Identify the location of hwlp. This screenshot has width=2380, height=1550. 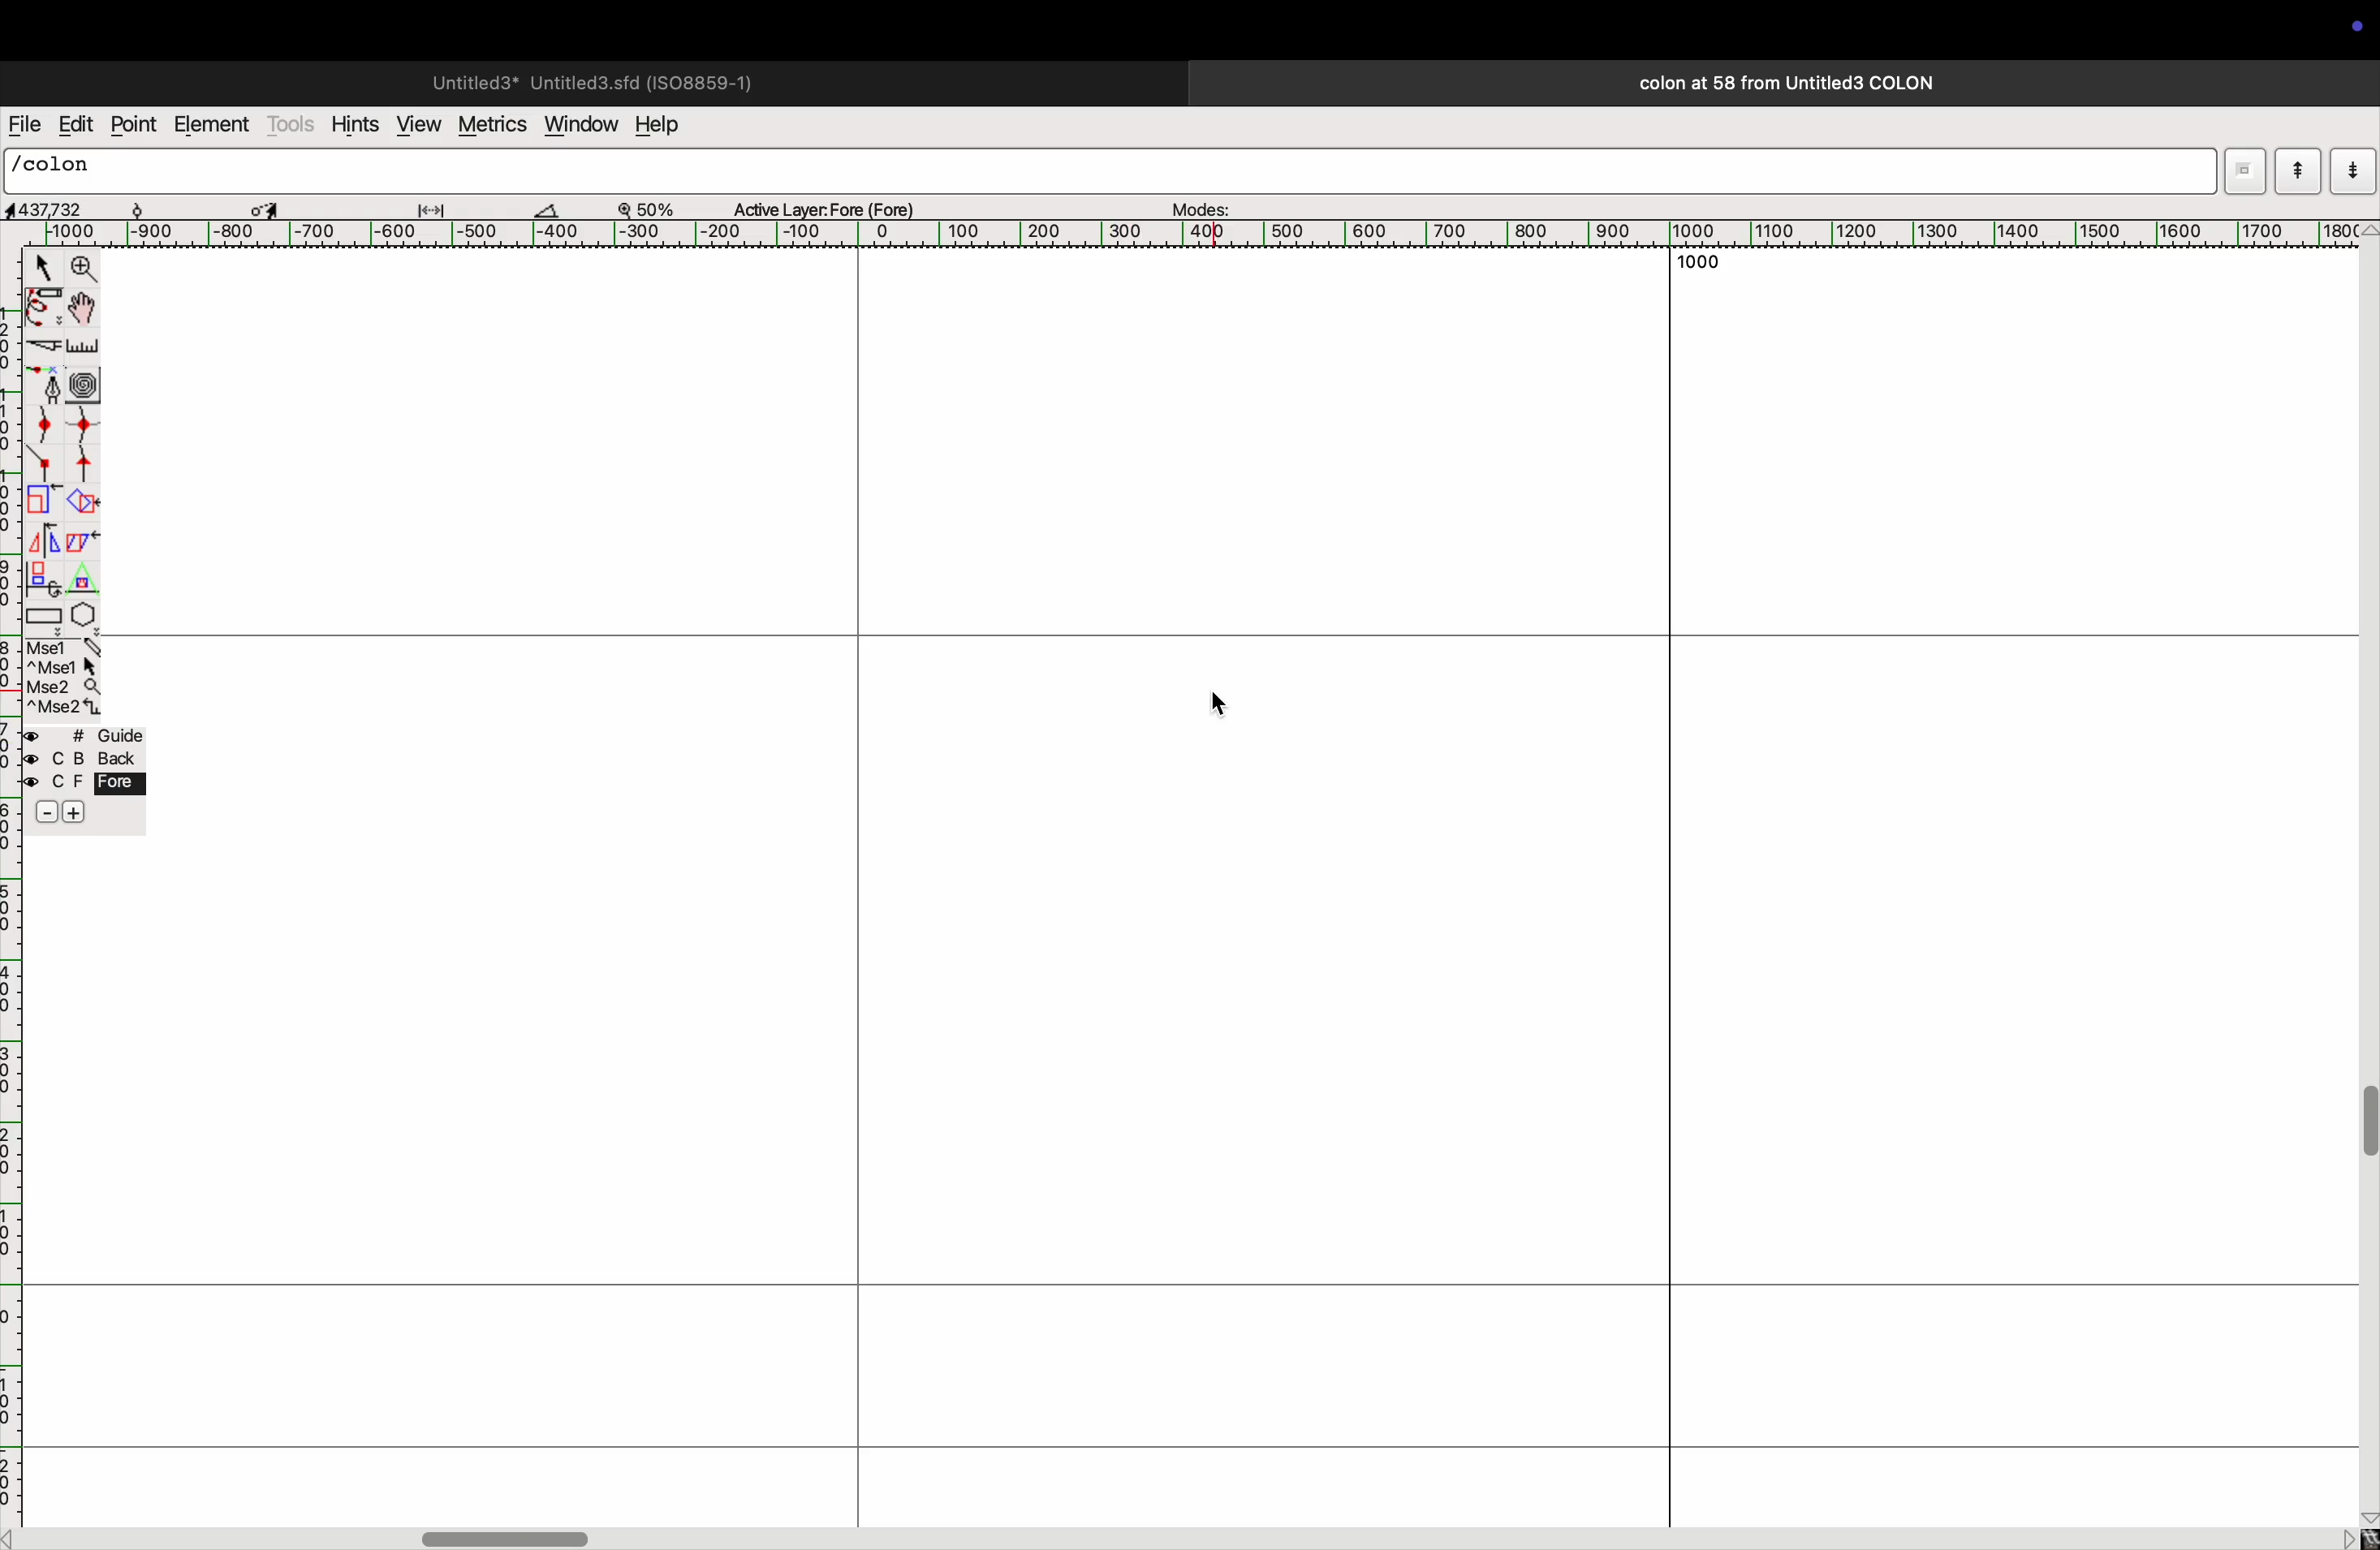
(670, 126).